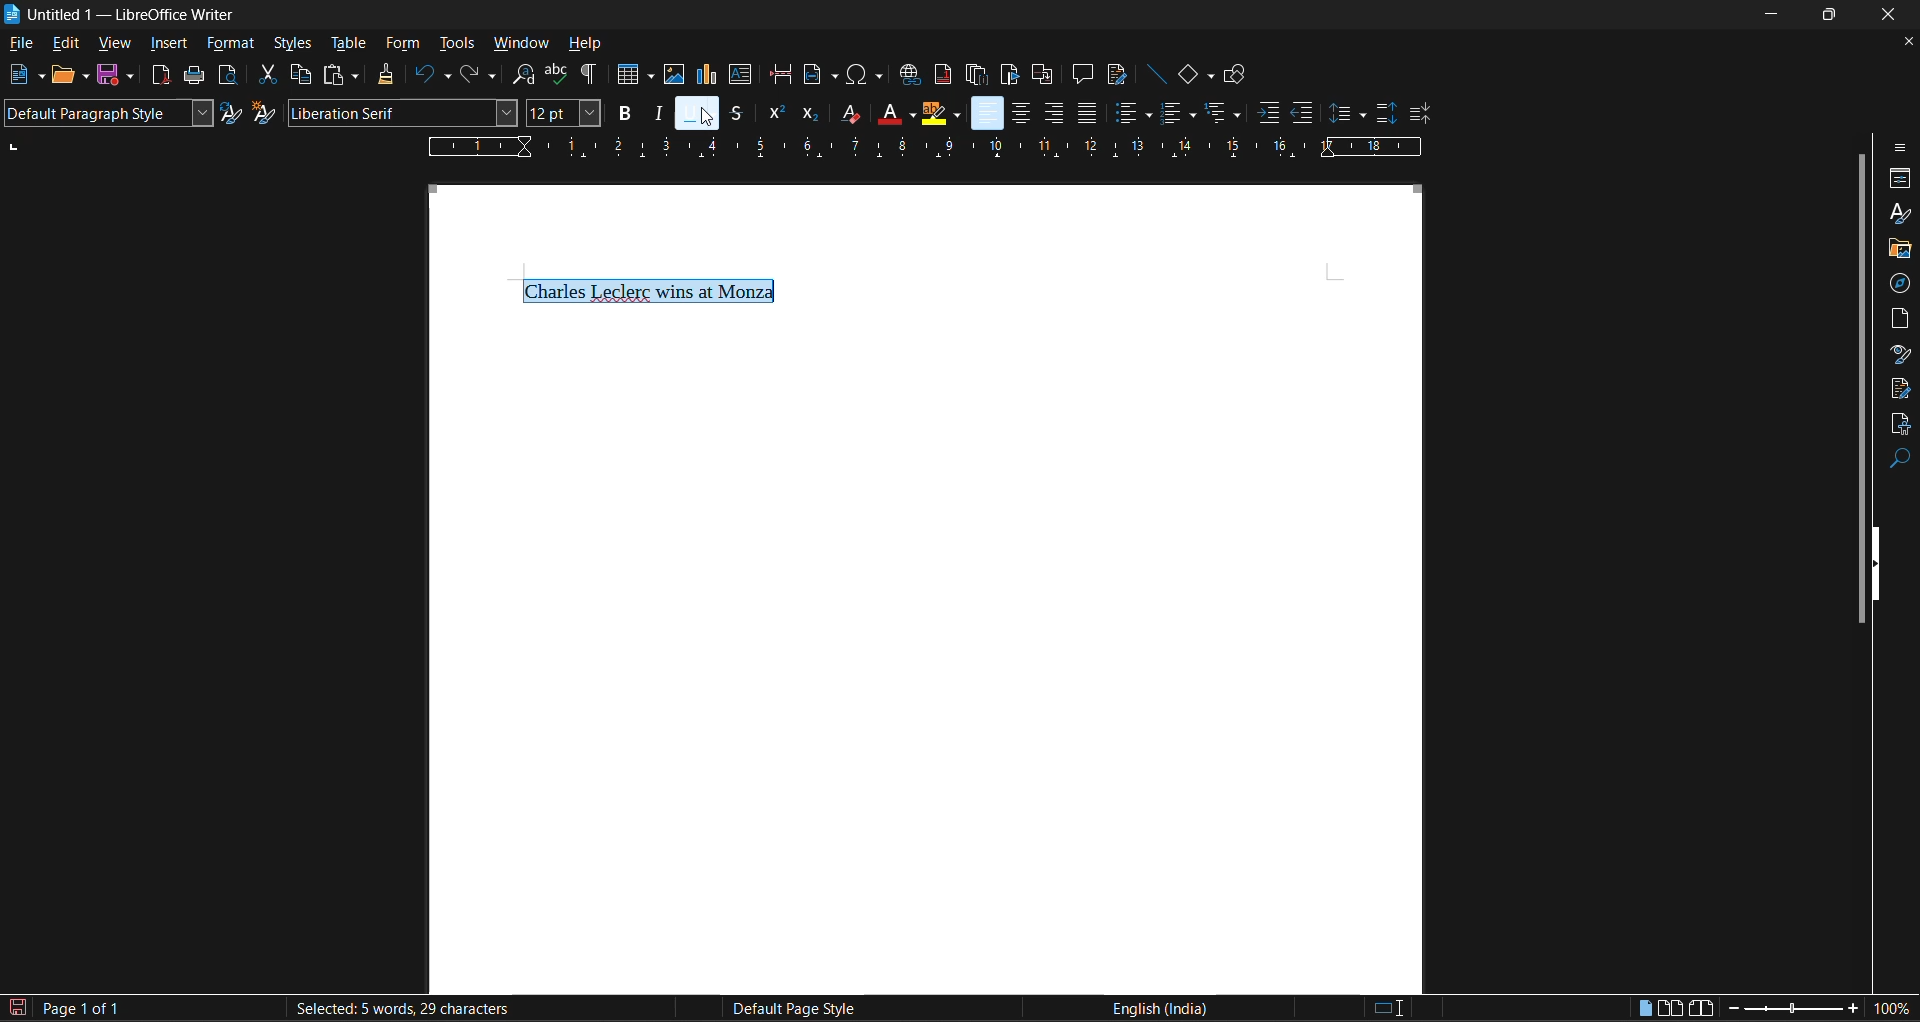  What do you see at coordinates (1347, 115) in the screenshot?
I see `set line spacing` at bounding box center [1347, 115].